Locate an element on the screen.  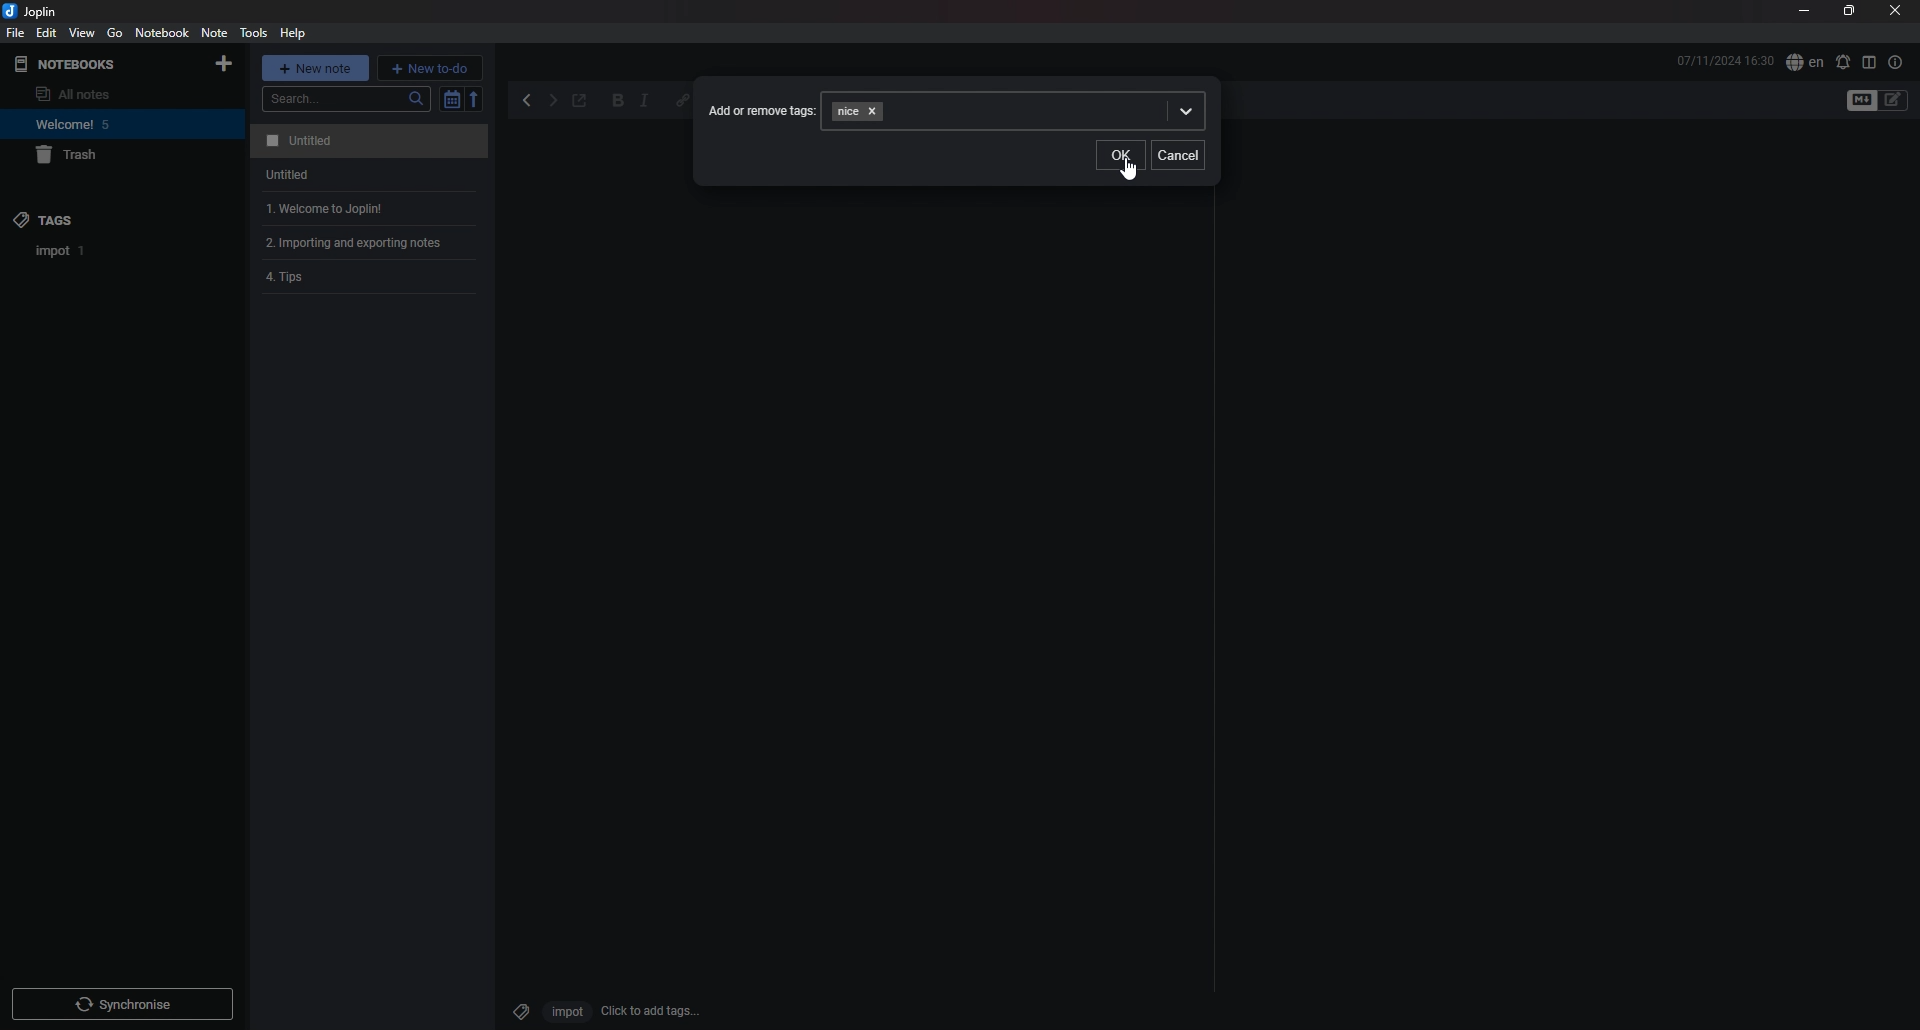
notebook is located at coordinates (162, 33).